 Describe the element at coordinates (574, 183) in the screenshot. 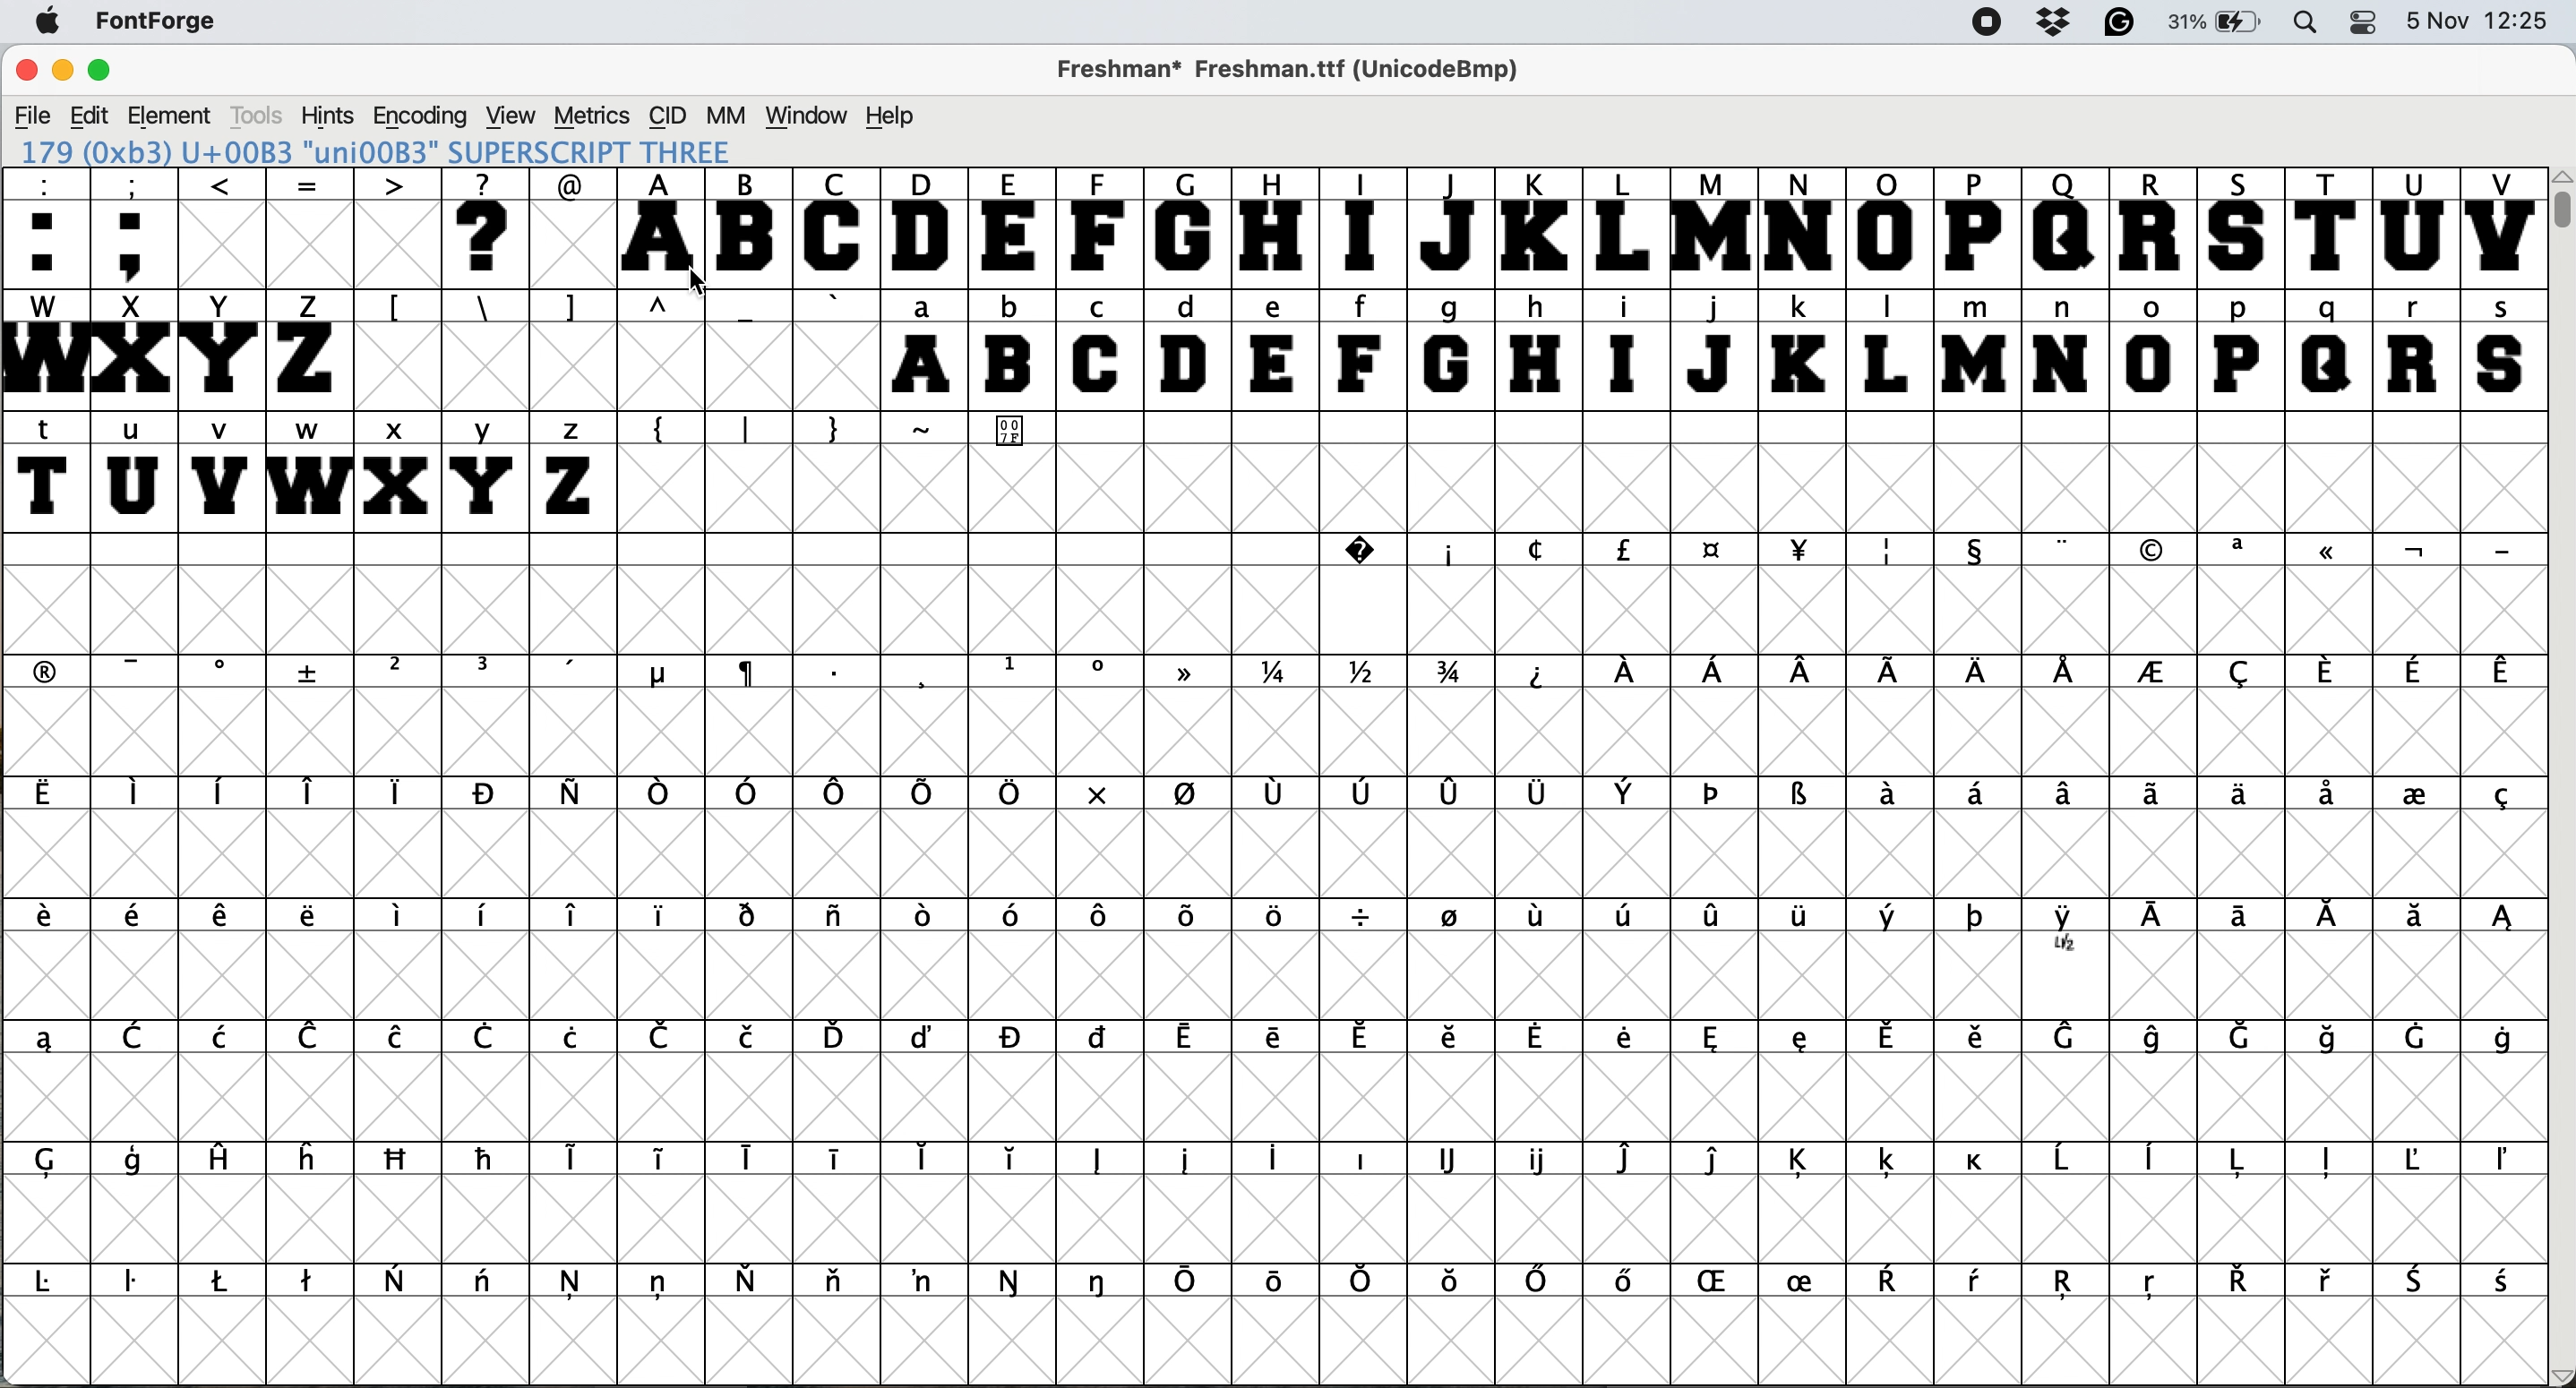

I see `@` at that location.